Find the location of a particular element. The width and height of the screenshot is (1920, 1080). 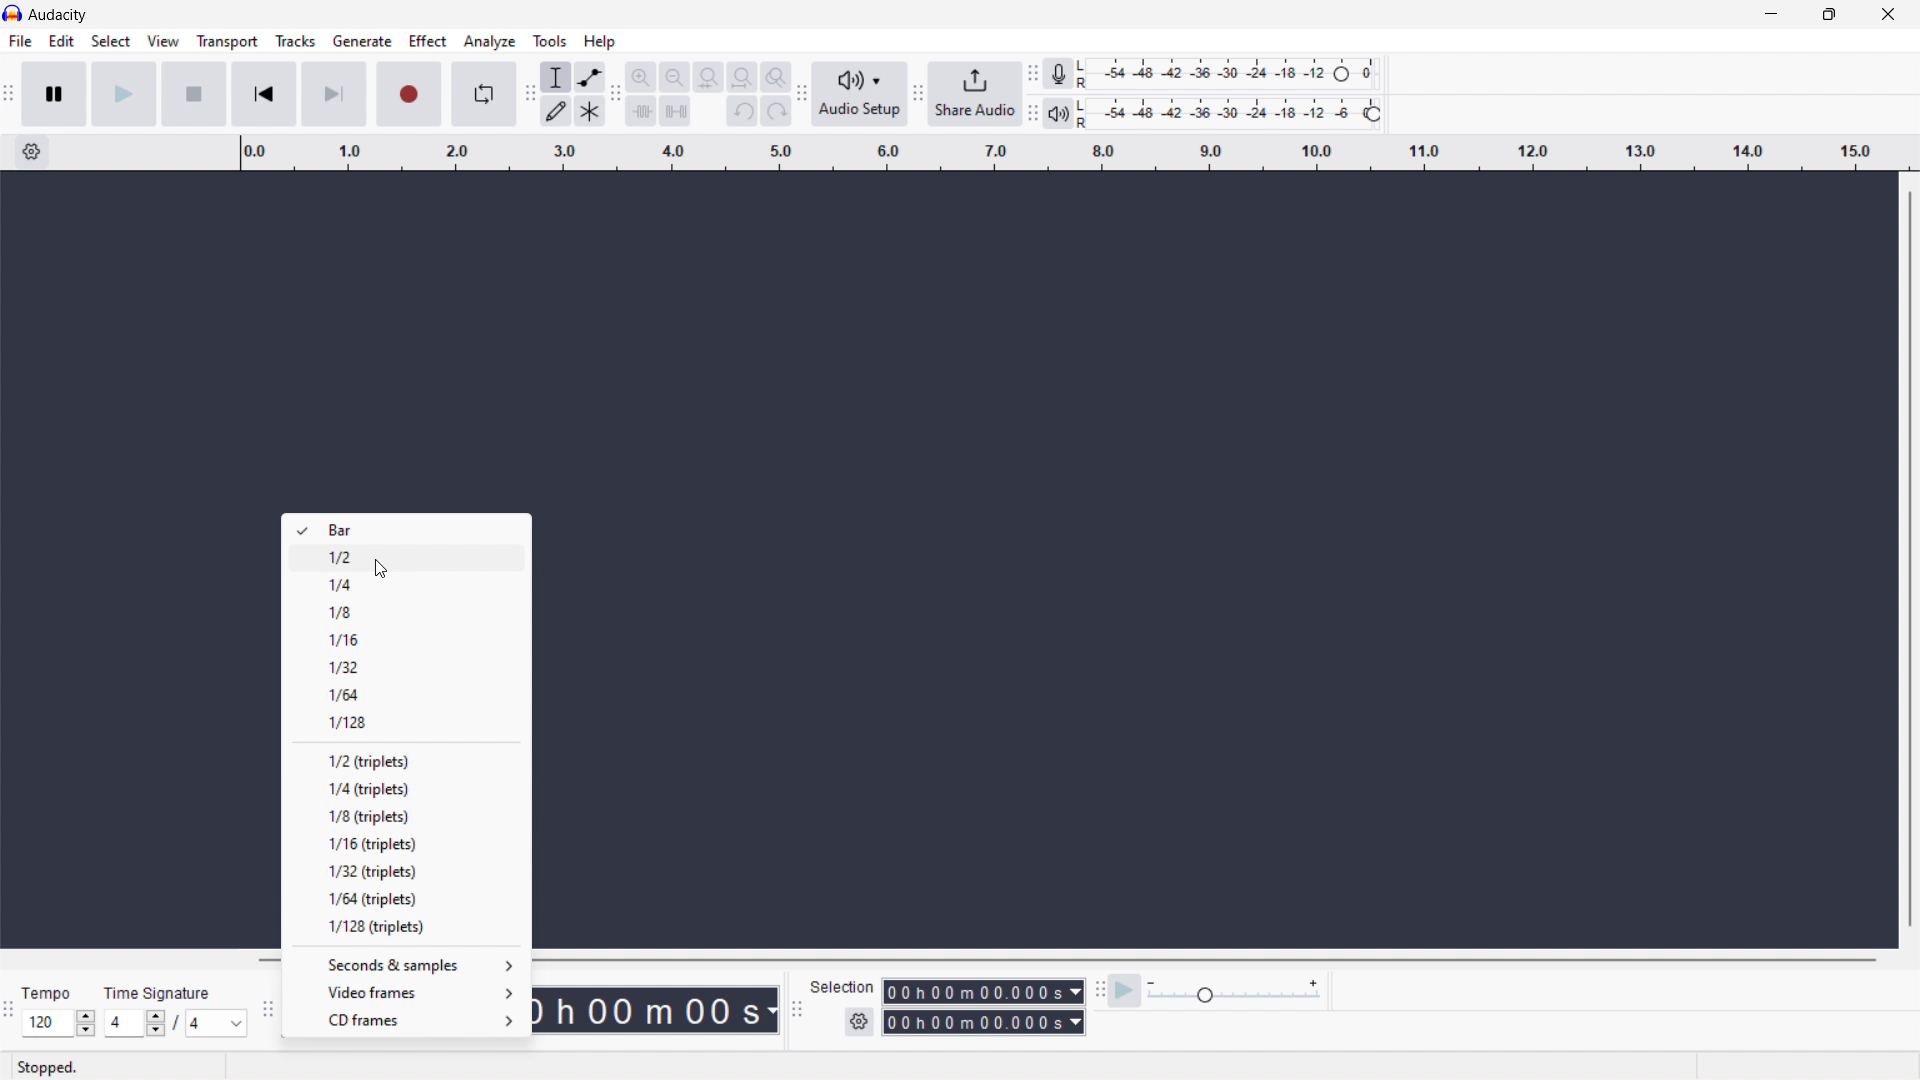

1/128 is located at coordinates (405, 722).